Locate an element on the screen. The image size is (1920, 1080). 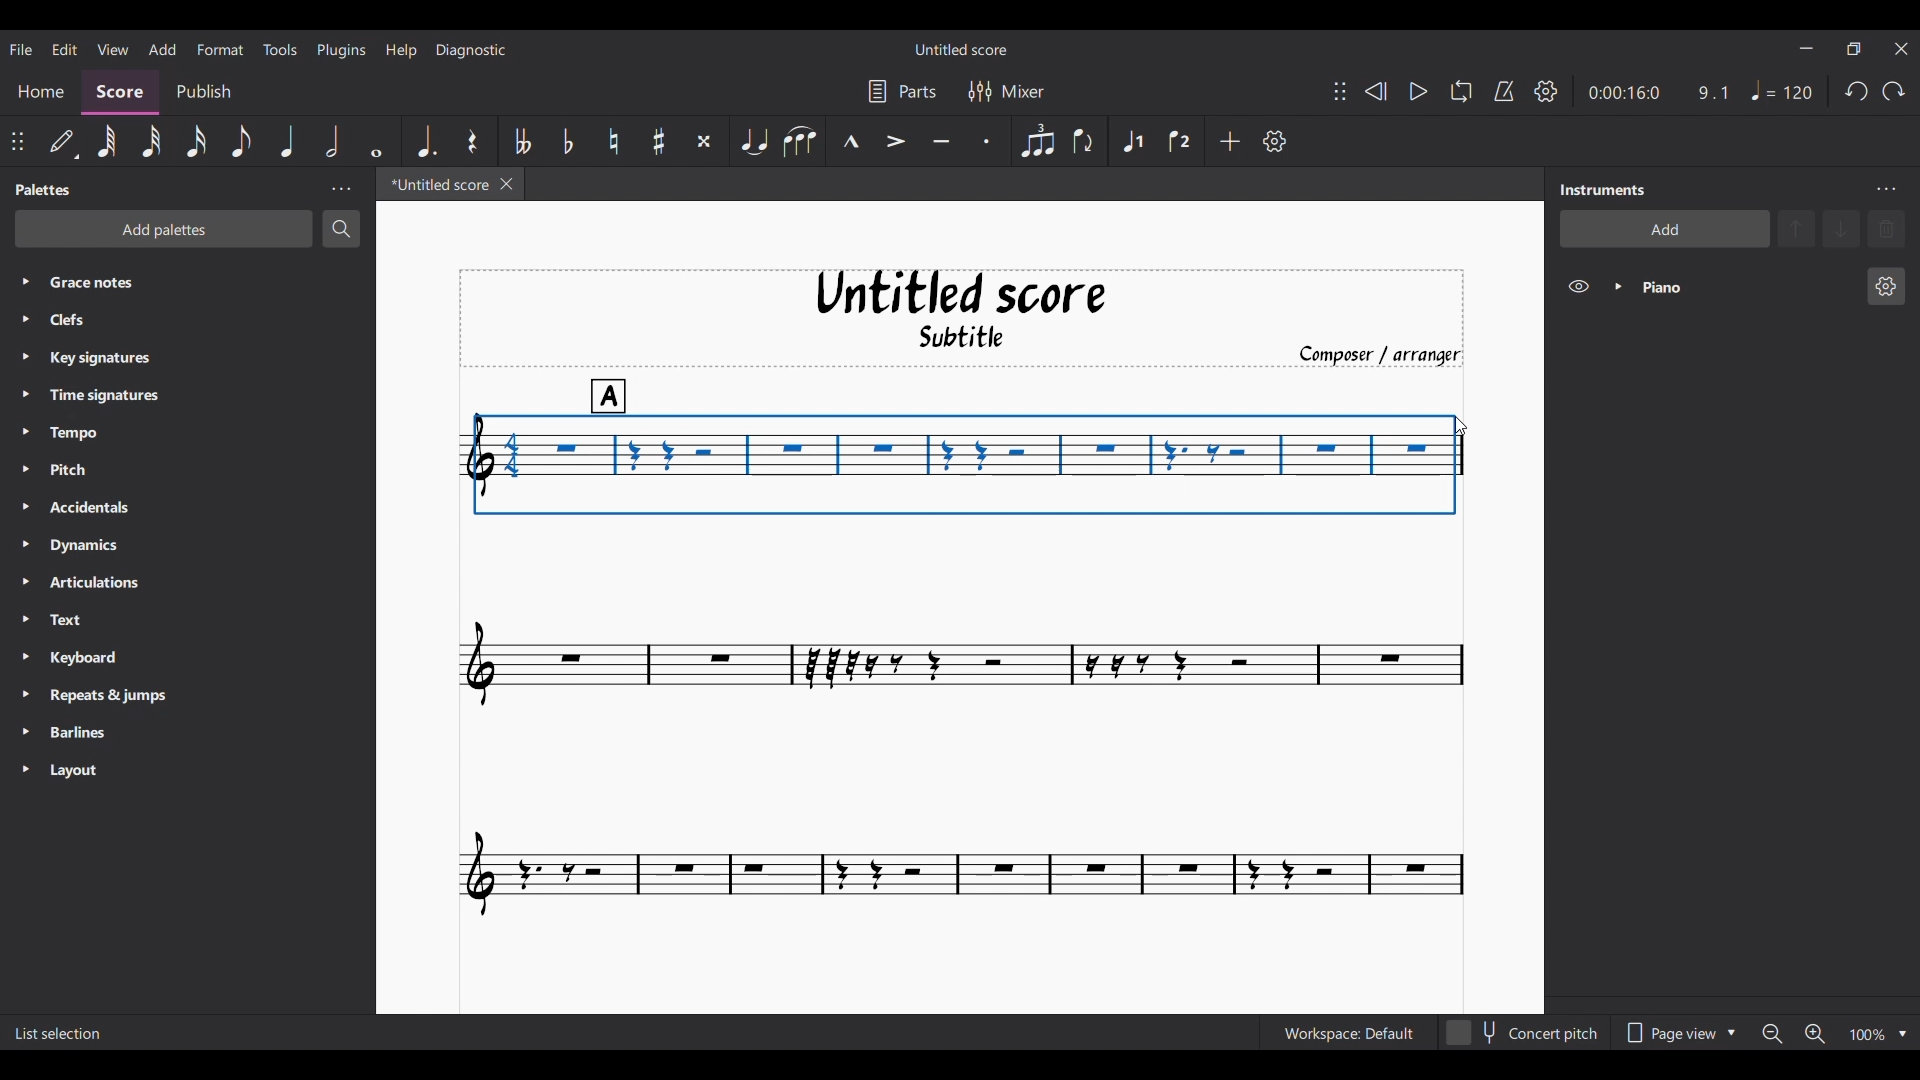
Home section is located at coordinates (42, 89).